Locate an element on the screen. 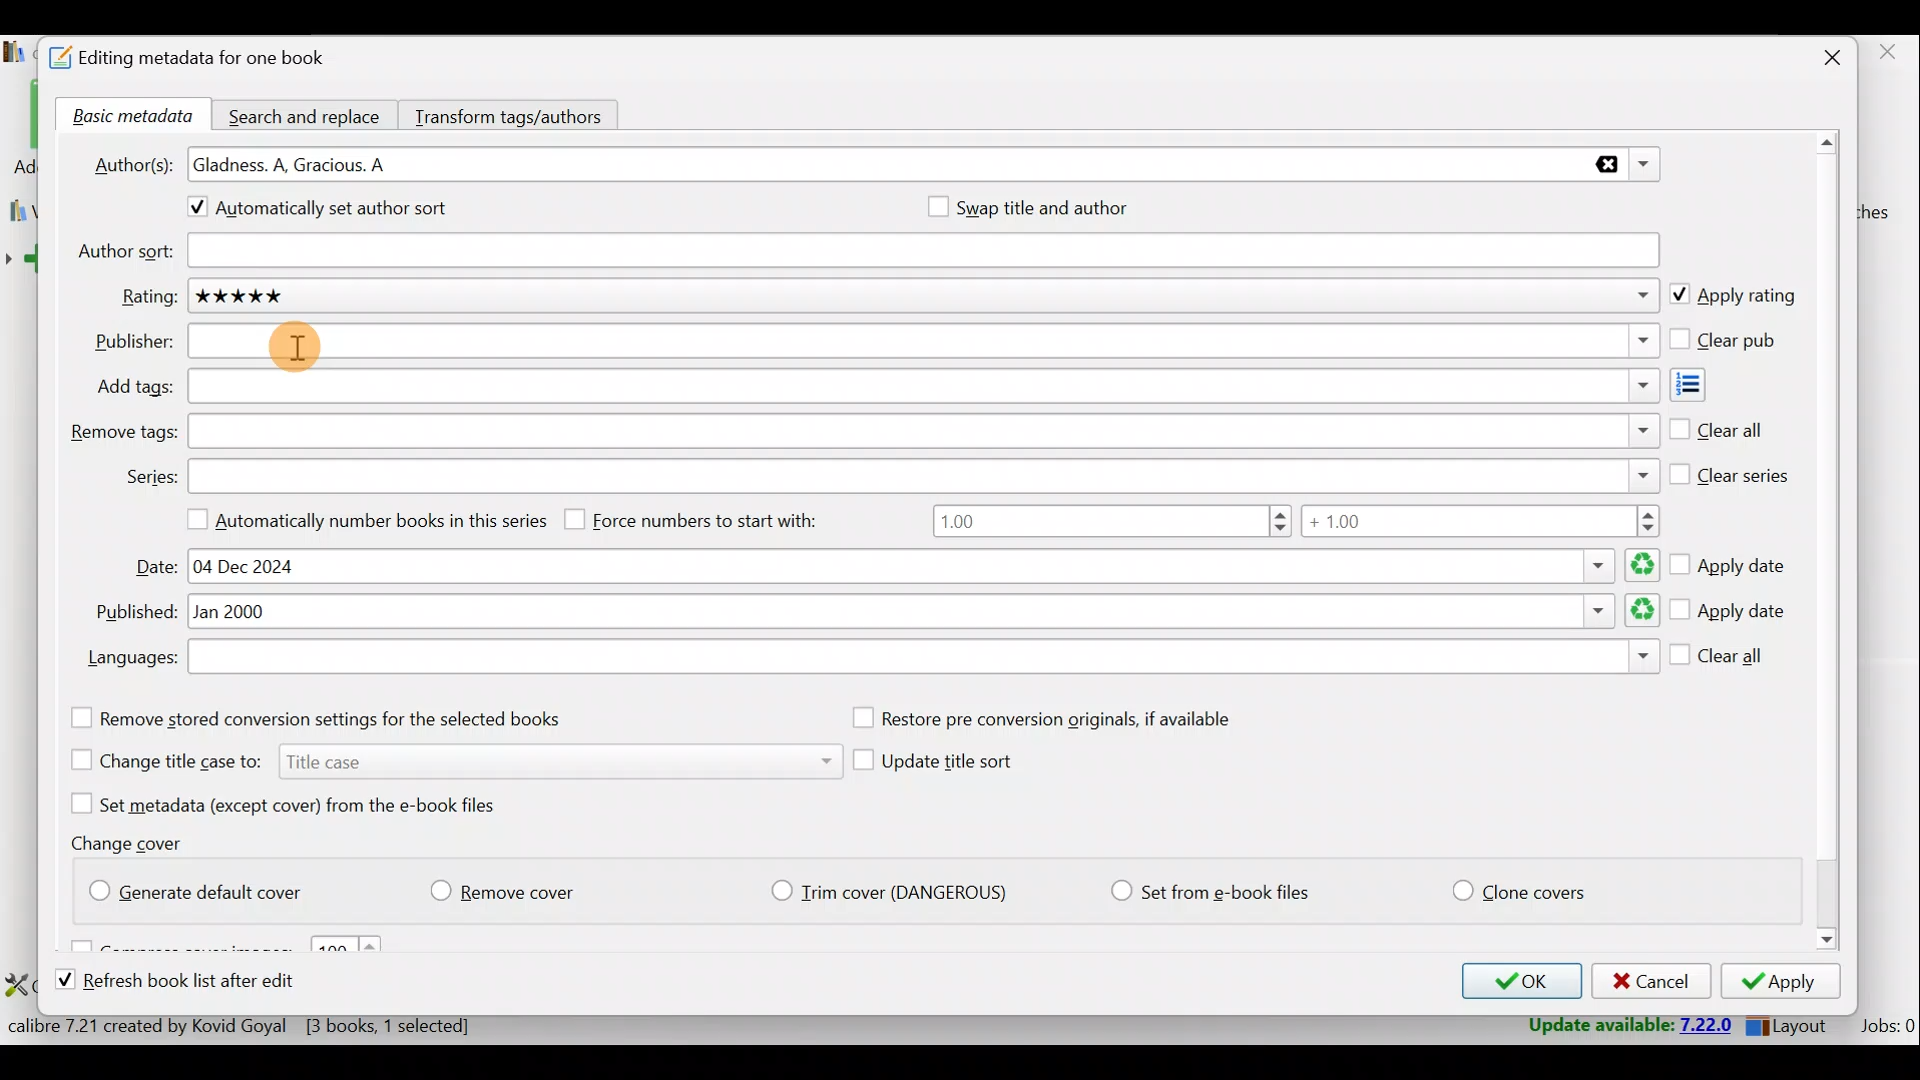 The width and height of the screenshot is (1920, 1080). Date is located at coordinates (920, 566).